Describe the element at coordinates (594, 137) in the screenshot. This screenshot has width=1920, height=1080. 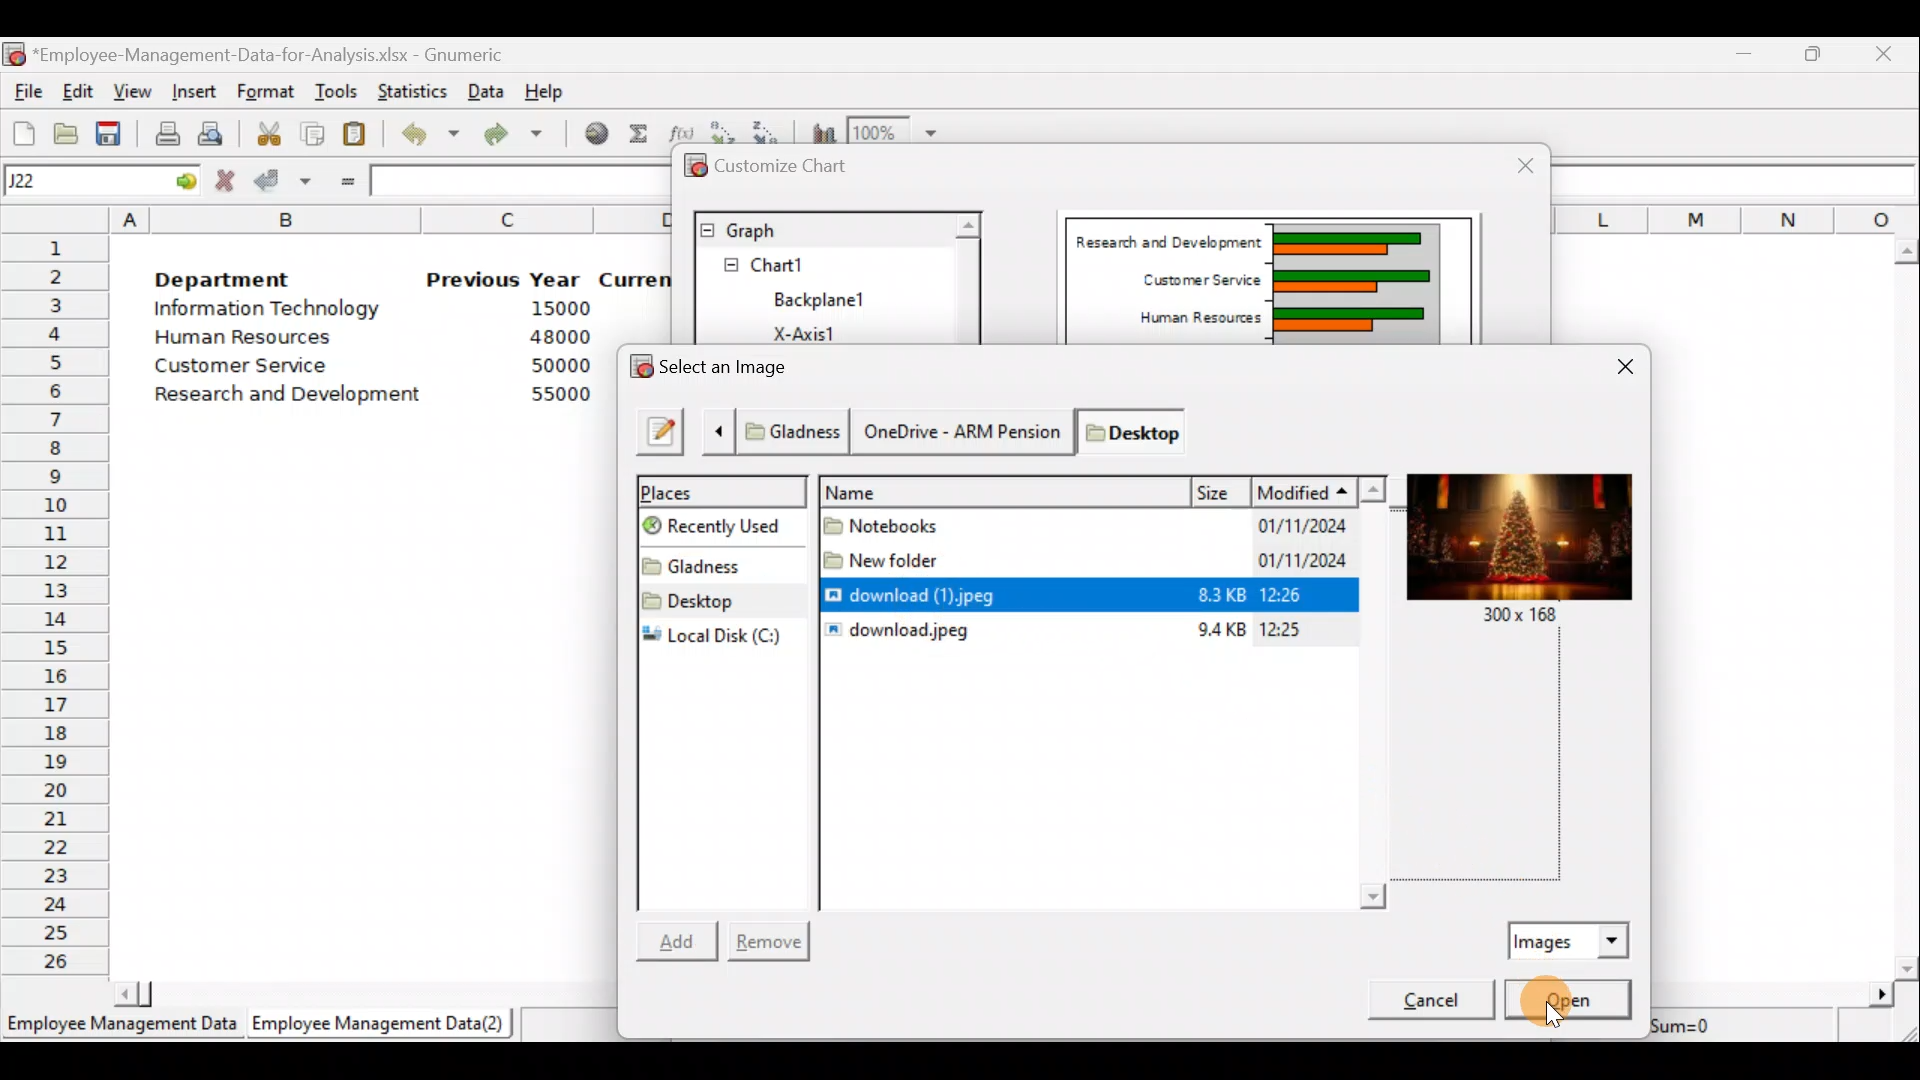
I see `Insert hyperlink` at that location.